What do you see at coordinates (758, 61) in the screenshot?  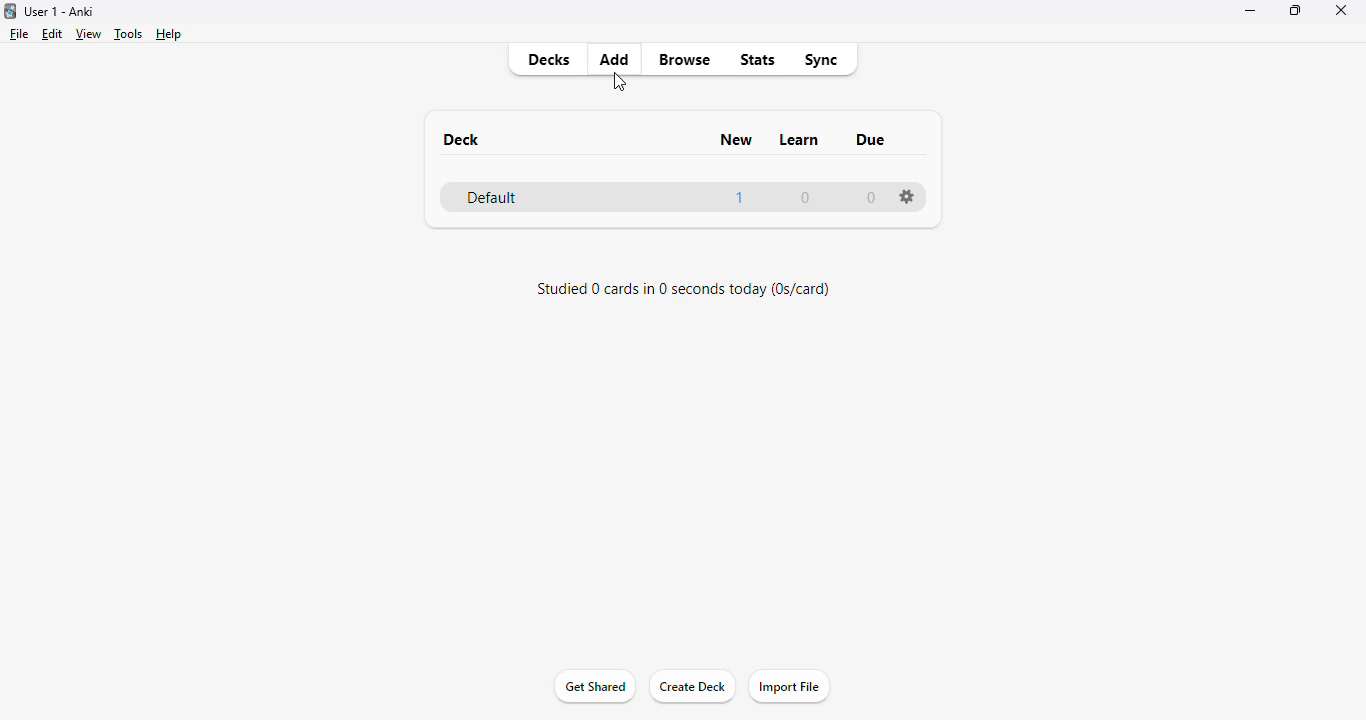 I see `stats` at bounding box center [758, 61].